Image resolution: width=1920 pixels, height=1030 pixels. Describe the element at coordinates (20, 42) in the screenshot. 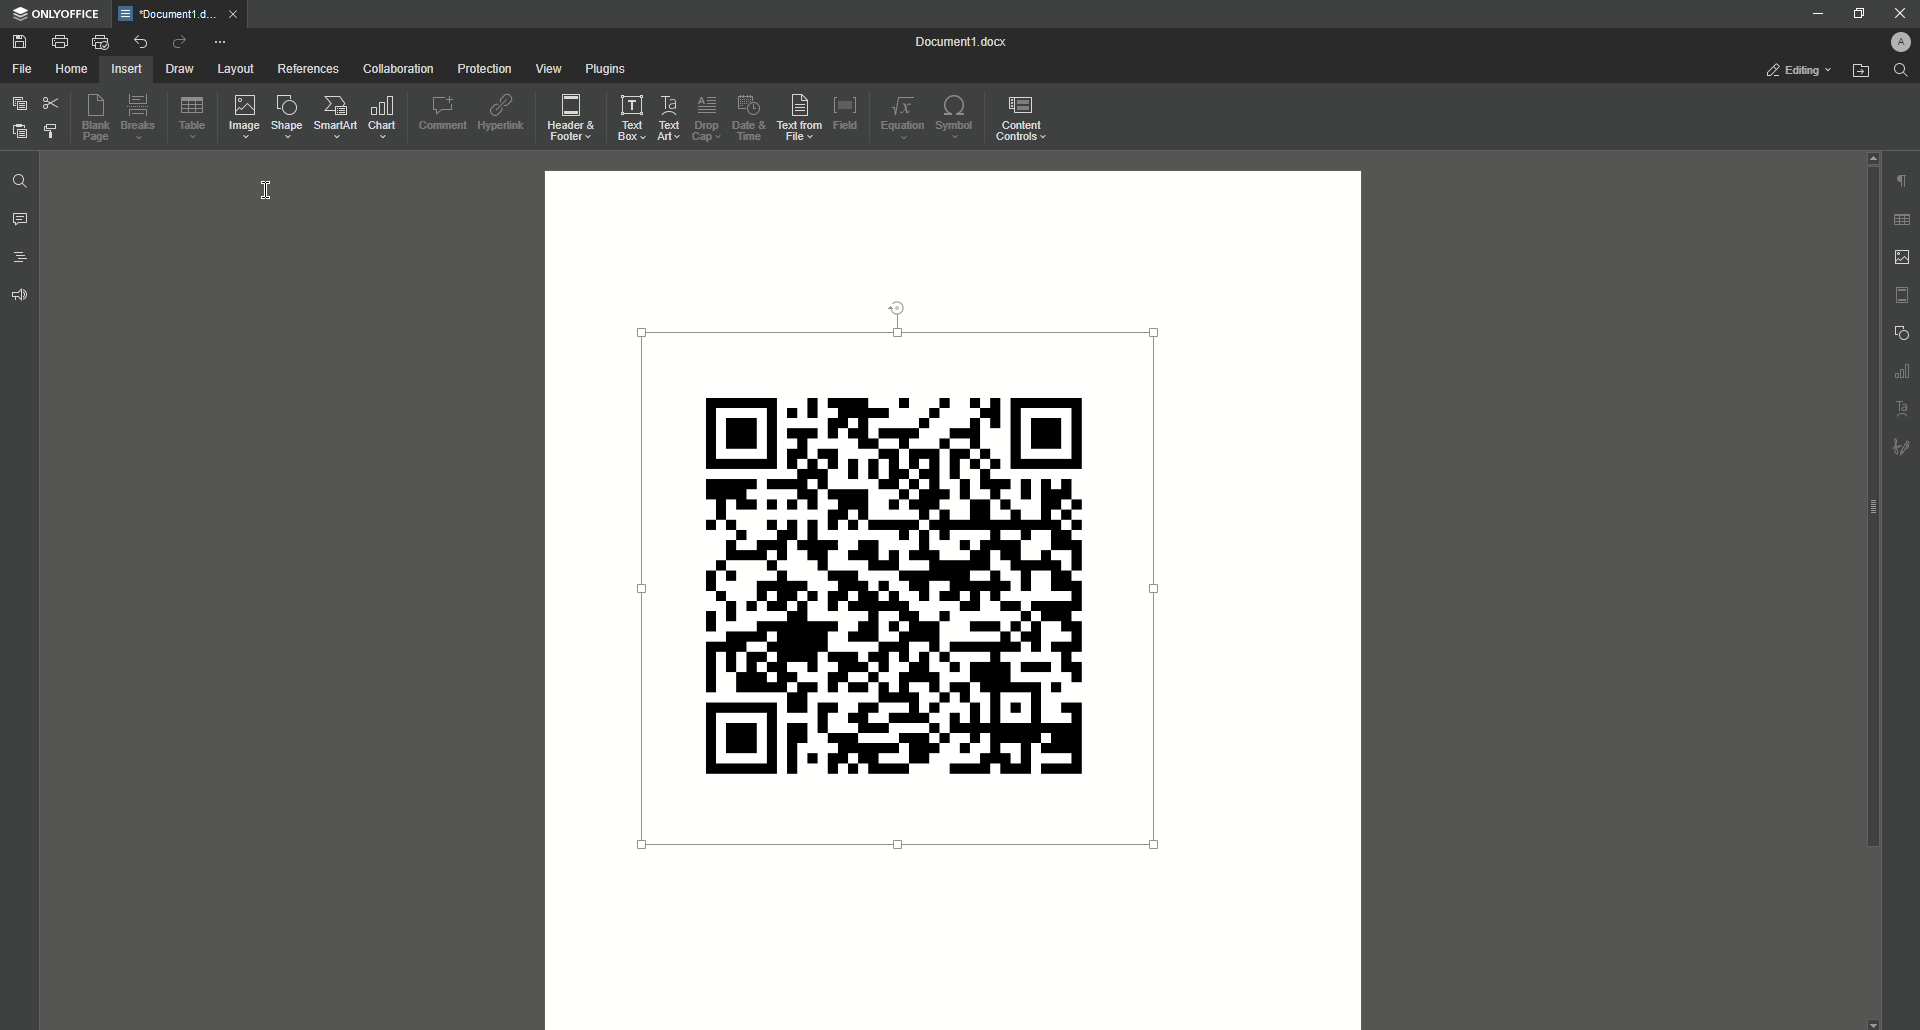

I see `Save` at that location.